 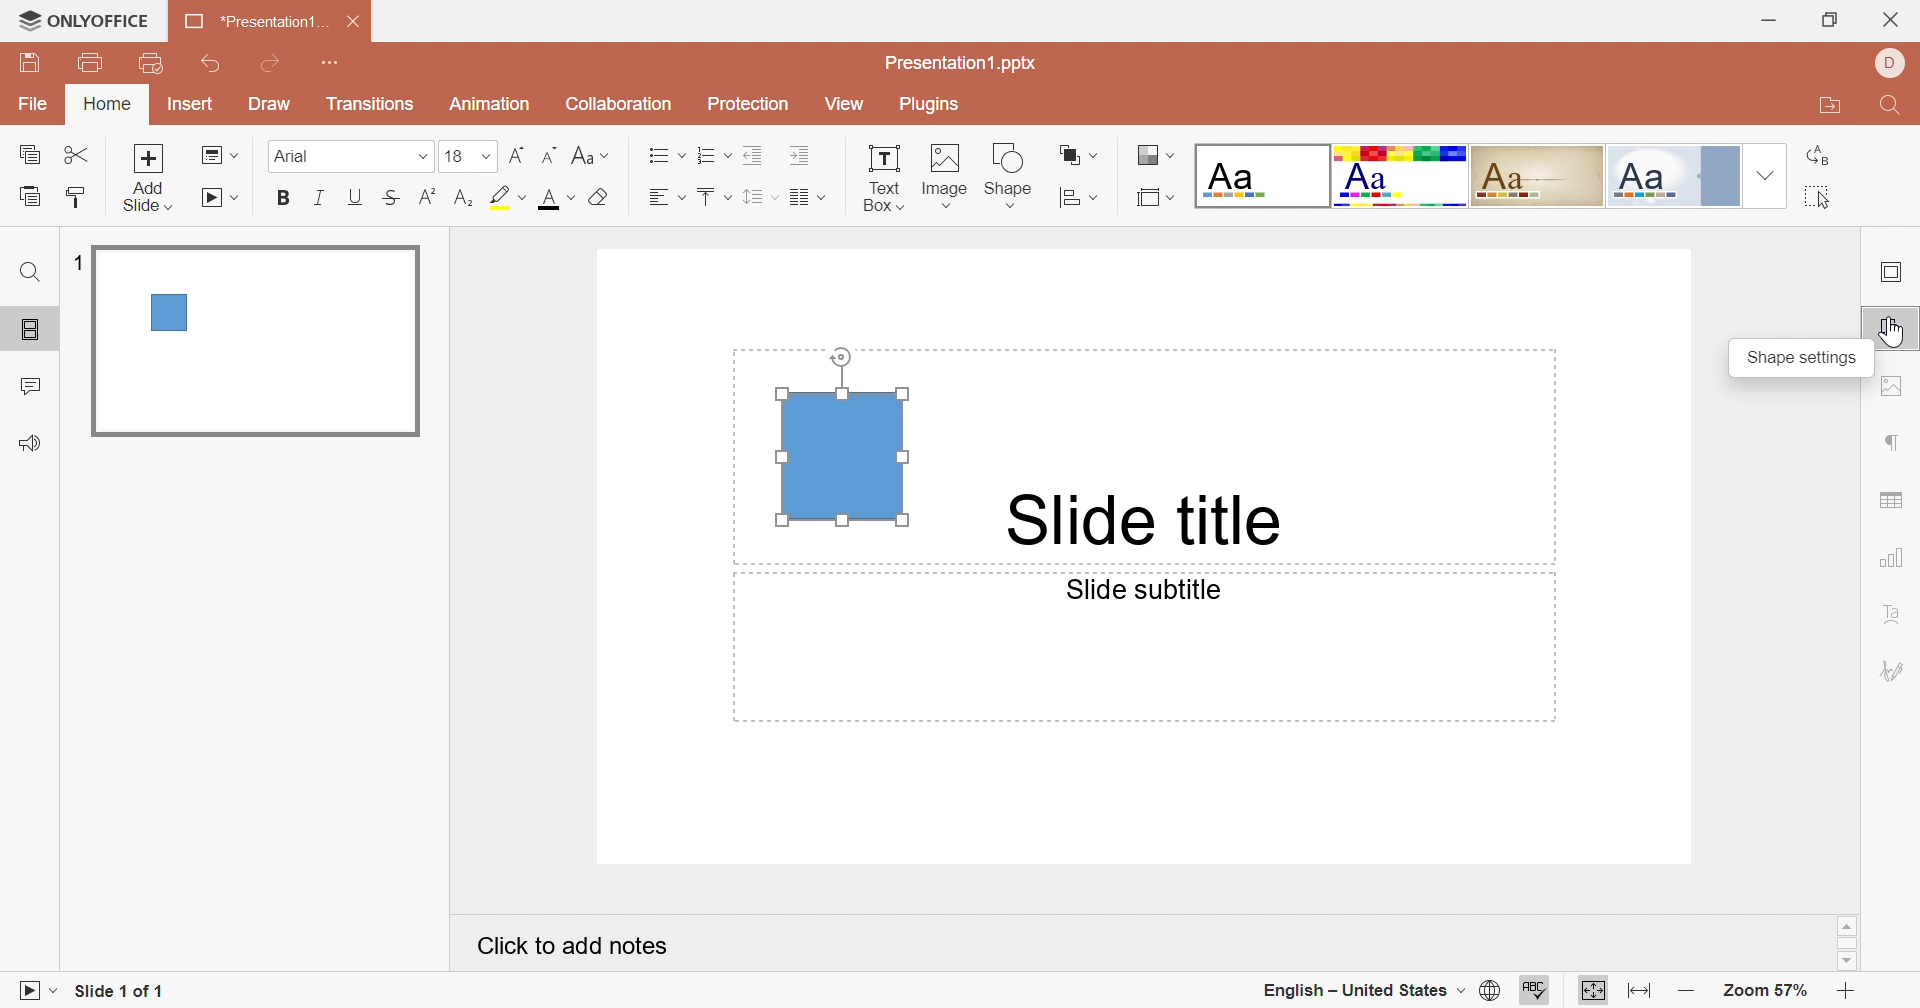 I want to click on Copy, so click(x=31, y=156).